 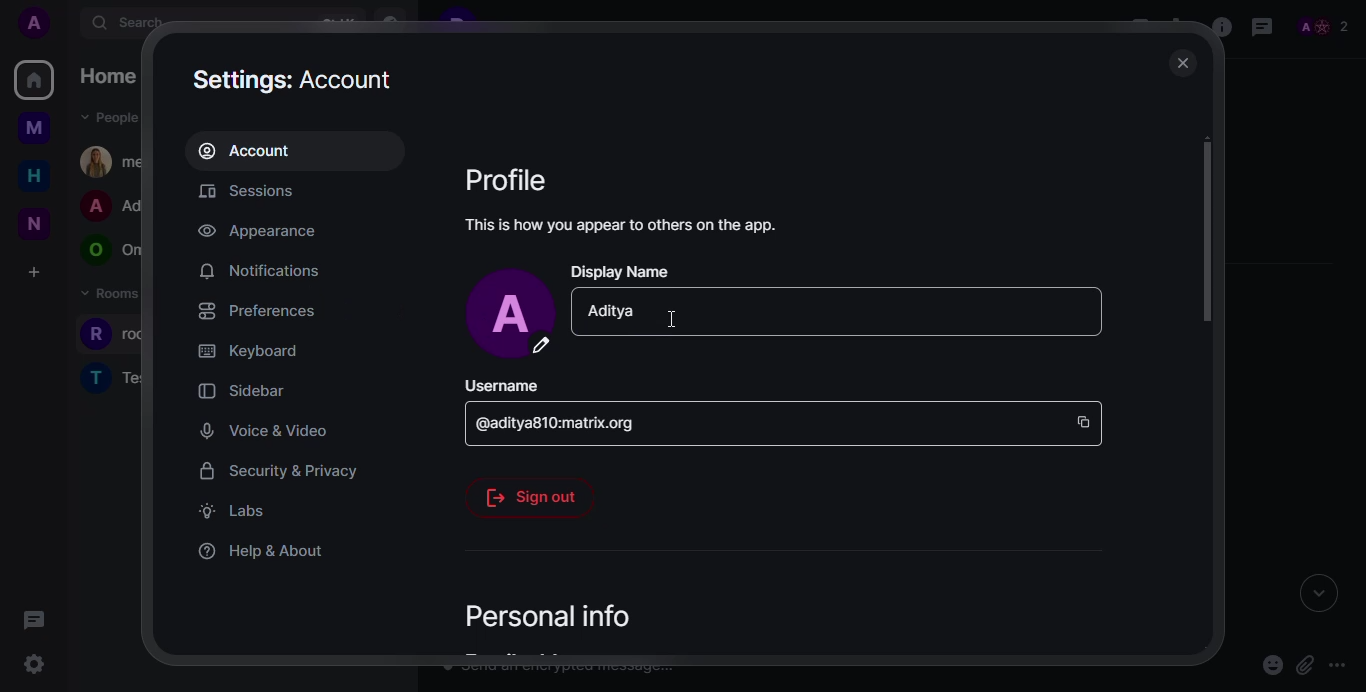 What do you see at coordinates (1308, 662) in the screenshot?
I see `attach` at bounding box center [1308, 662].